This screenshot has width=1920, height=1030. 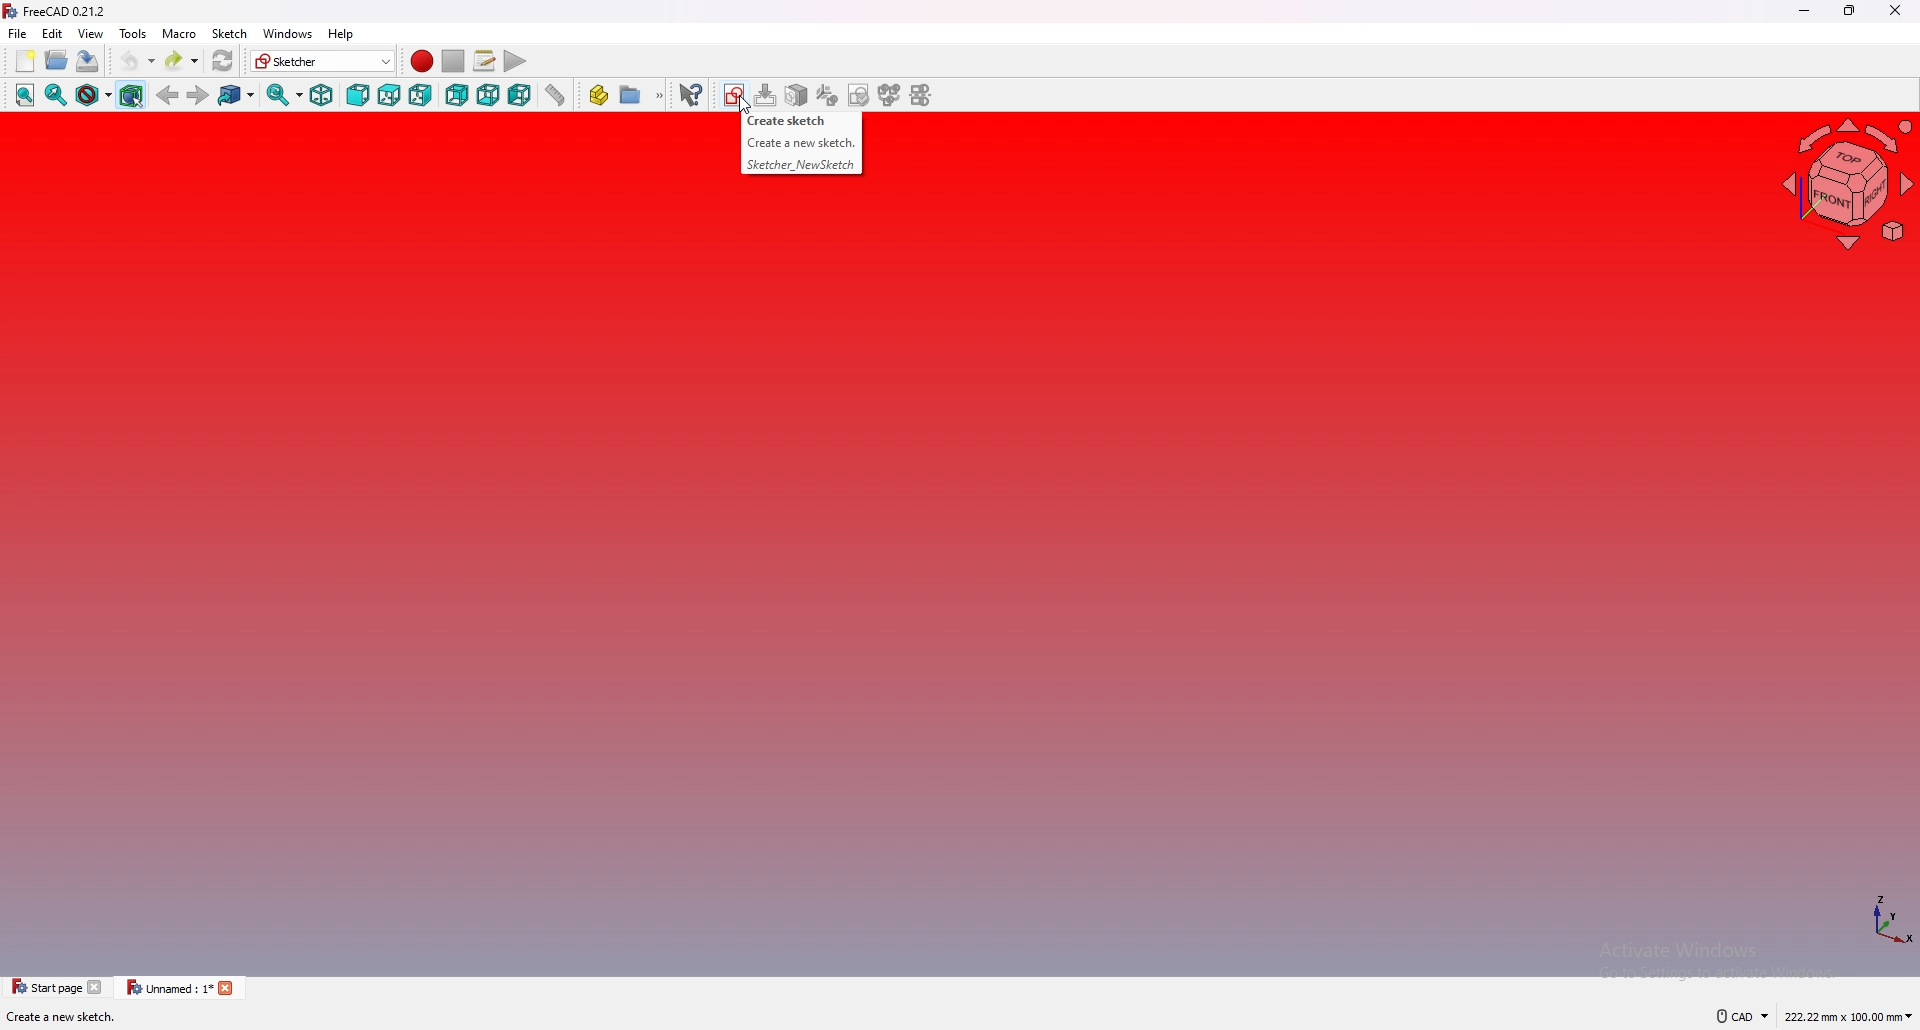 I want to click on freecad, so click(x=59, y=11).